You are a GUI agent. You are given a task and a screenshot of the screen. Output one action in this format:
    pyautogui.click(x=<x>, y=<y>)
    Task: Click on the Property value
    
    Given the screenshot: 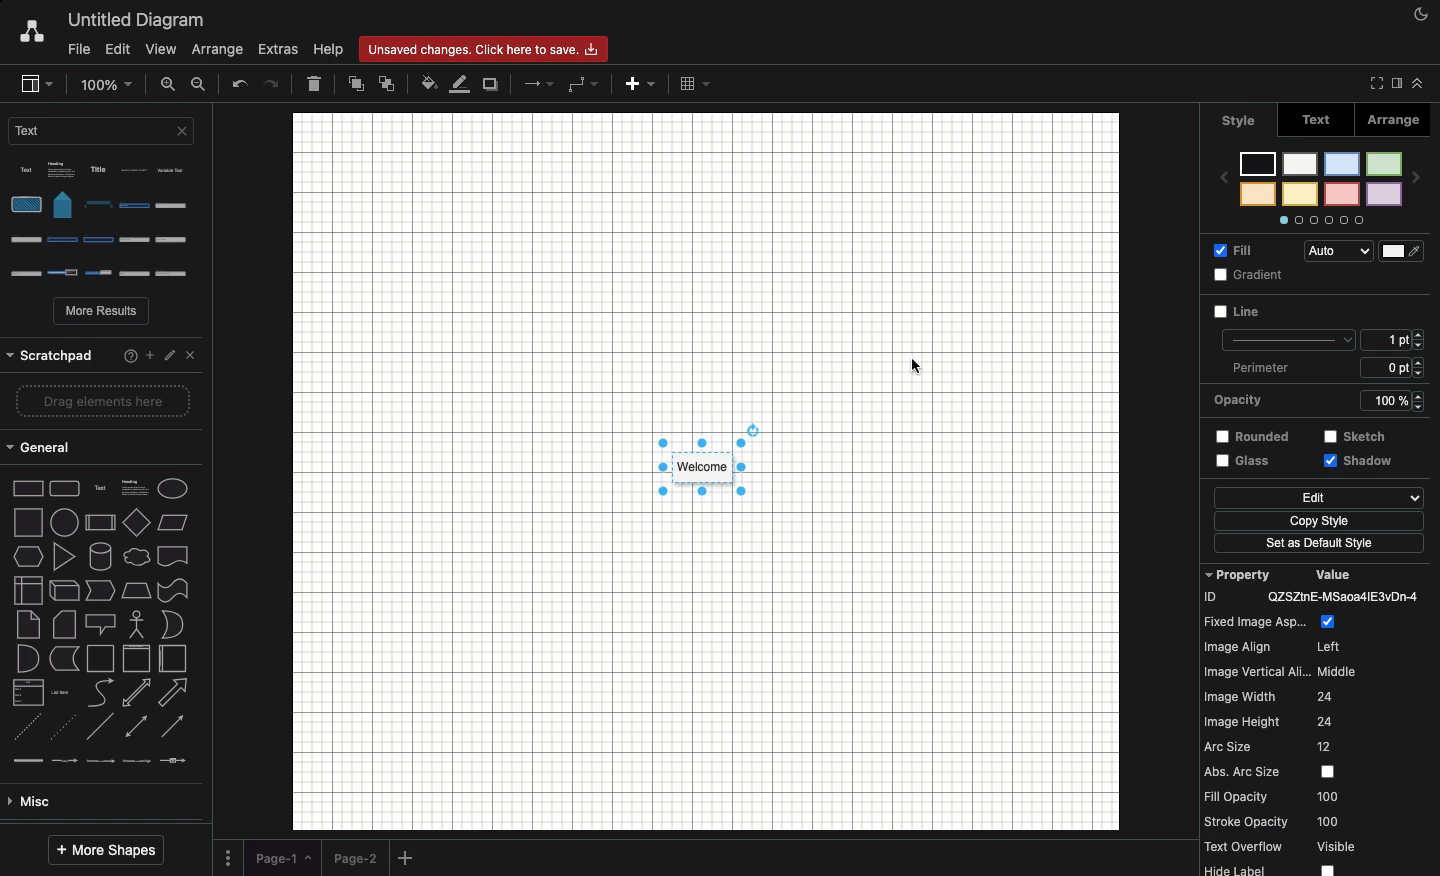 What is the action you would take?
    pyautogui.click(x=1320, y=717)
    